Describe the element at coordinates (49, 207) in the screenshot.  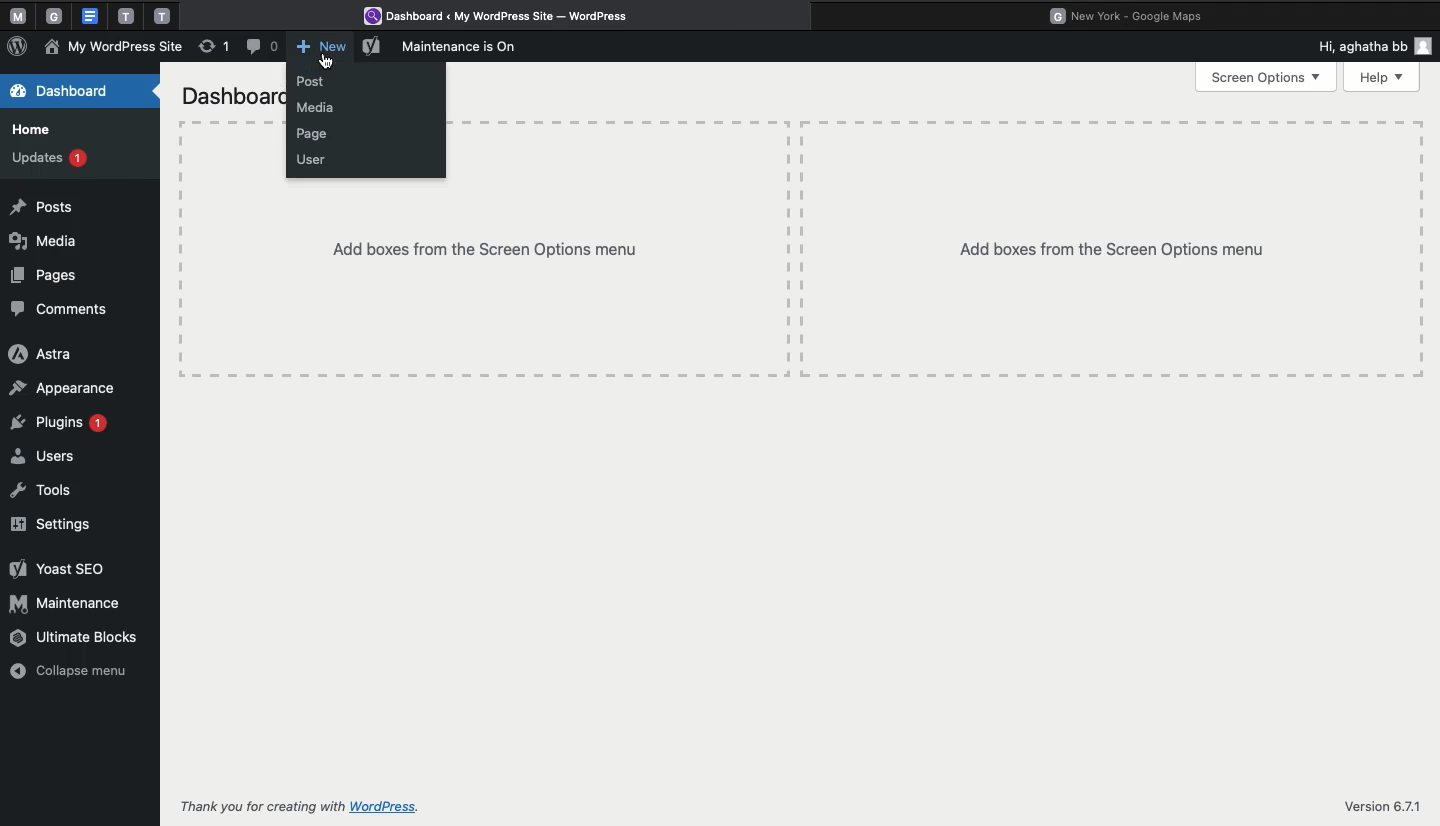
I see `Posts` at that location.